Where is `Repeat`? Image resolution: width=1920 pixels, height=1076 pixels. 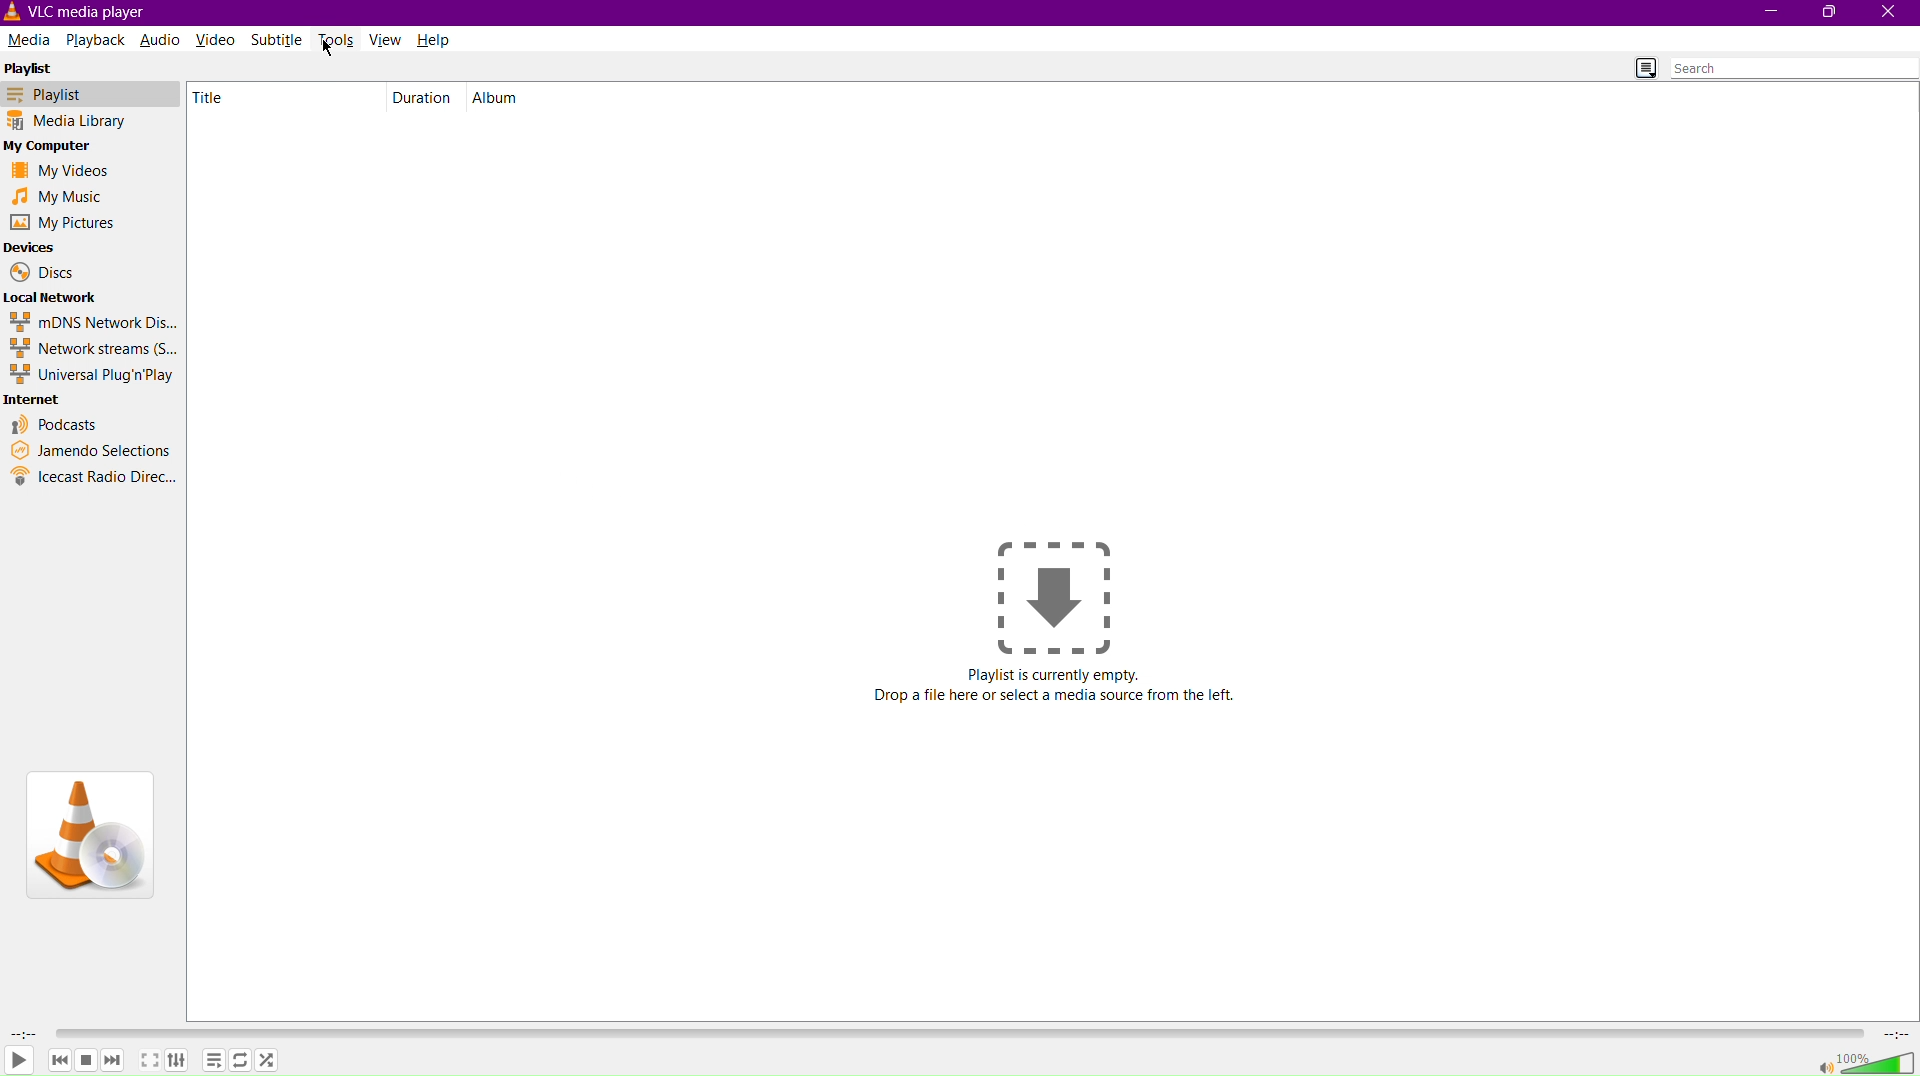 Repeat is located at coordinates (240, 1060).